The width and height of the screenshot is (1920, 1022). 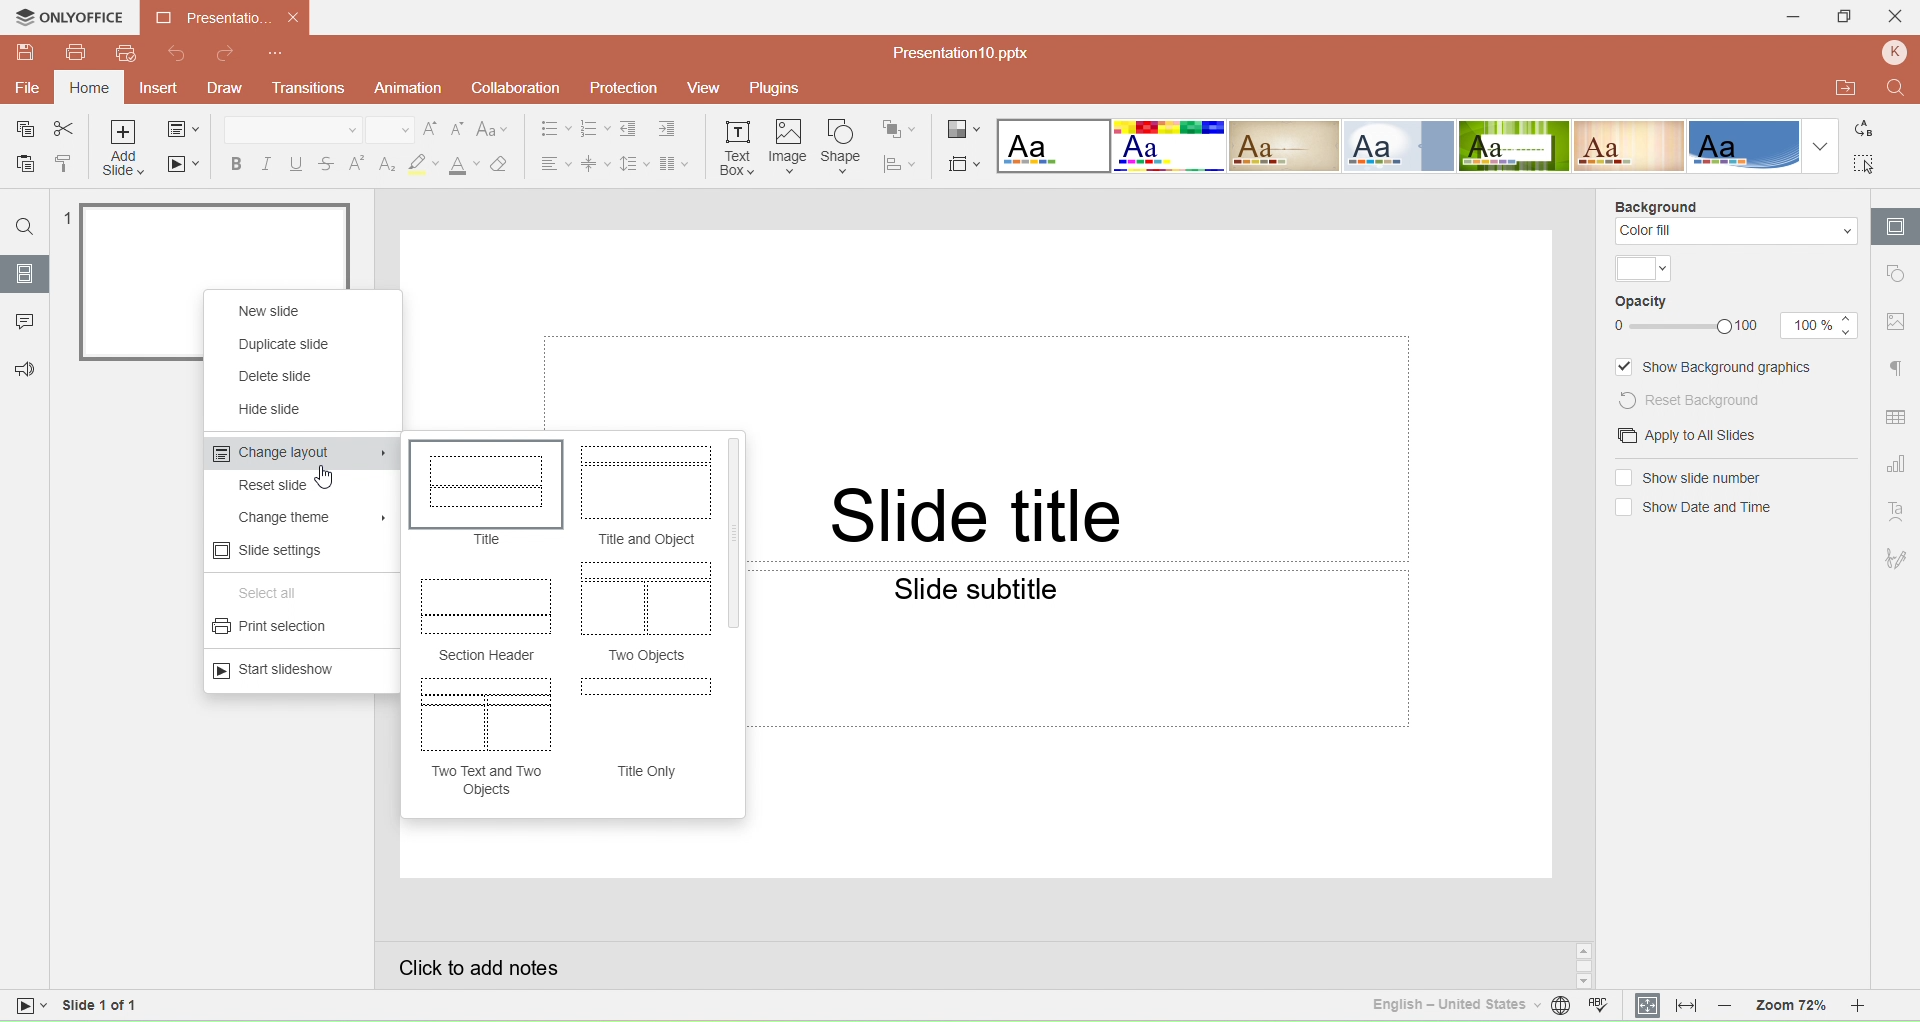 What do you see at coordinates (964, 127) in the screenshot?
I see `Change color theme` at bounding box center [964, 127].